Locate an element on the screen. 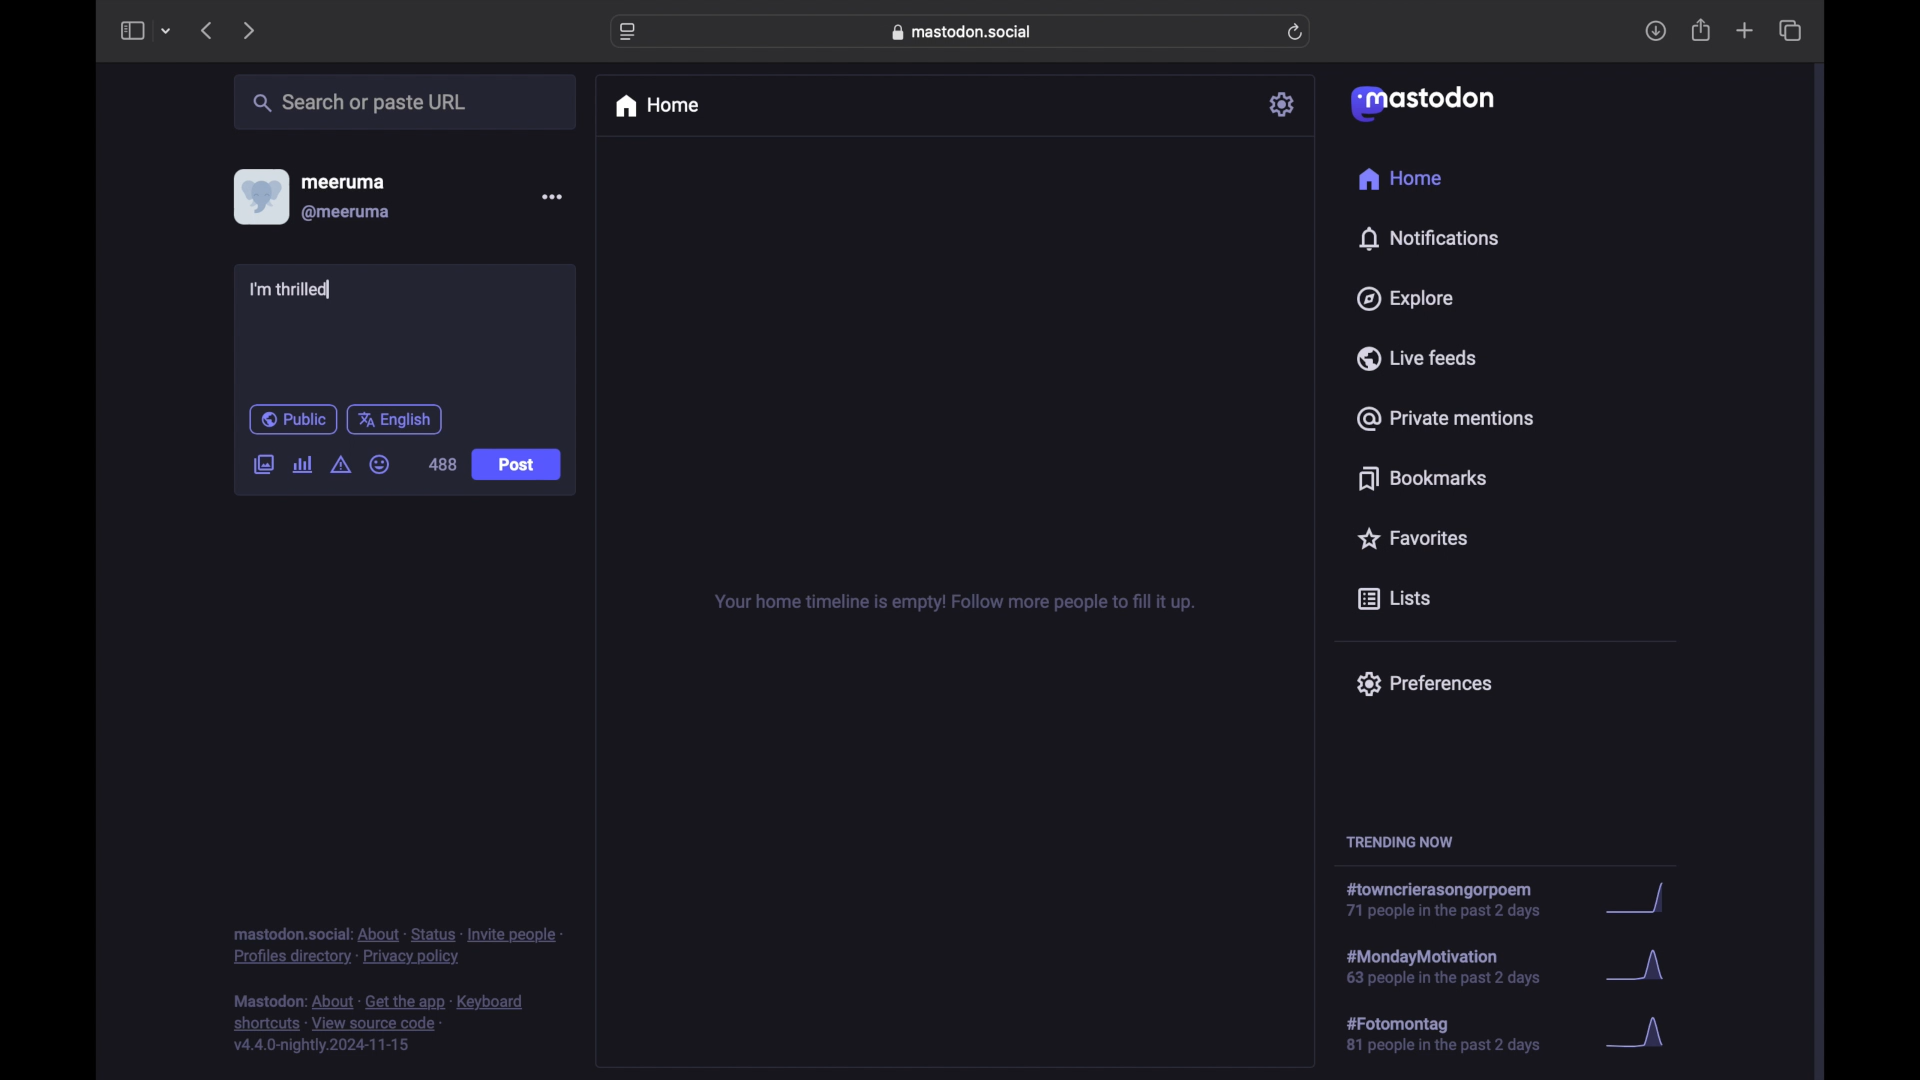 The image size is (1920, 1080). previous is located at coordinates (206, 30).